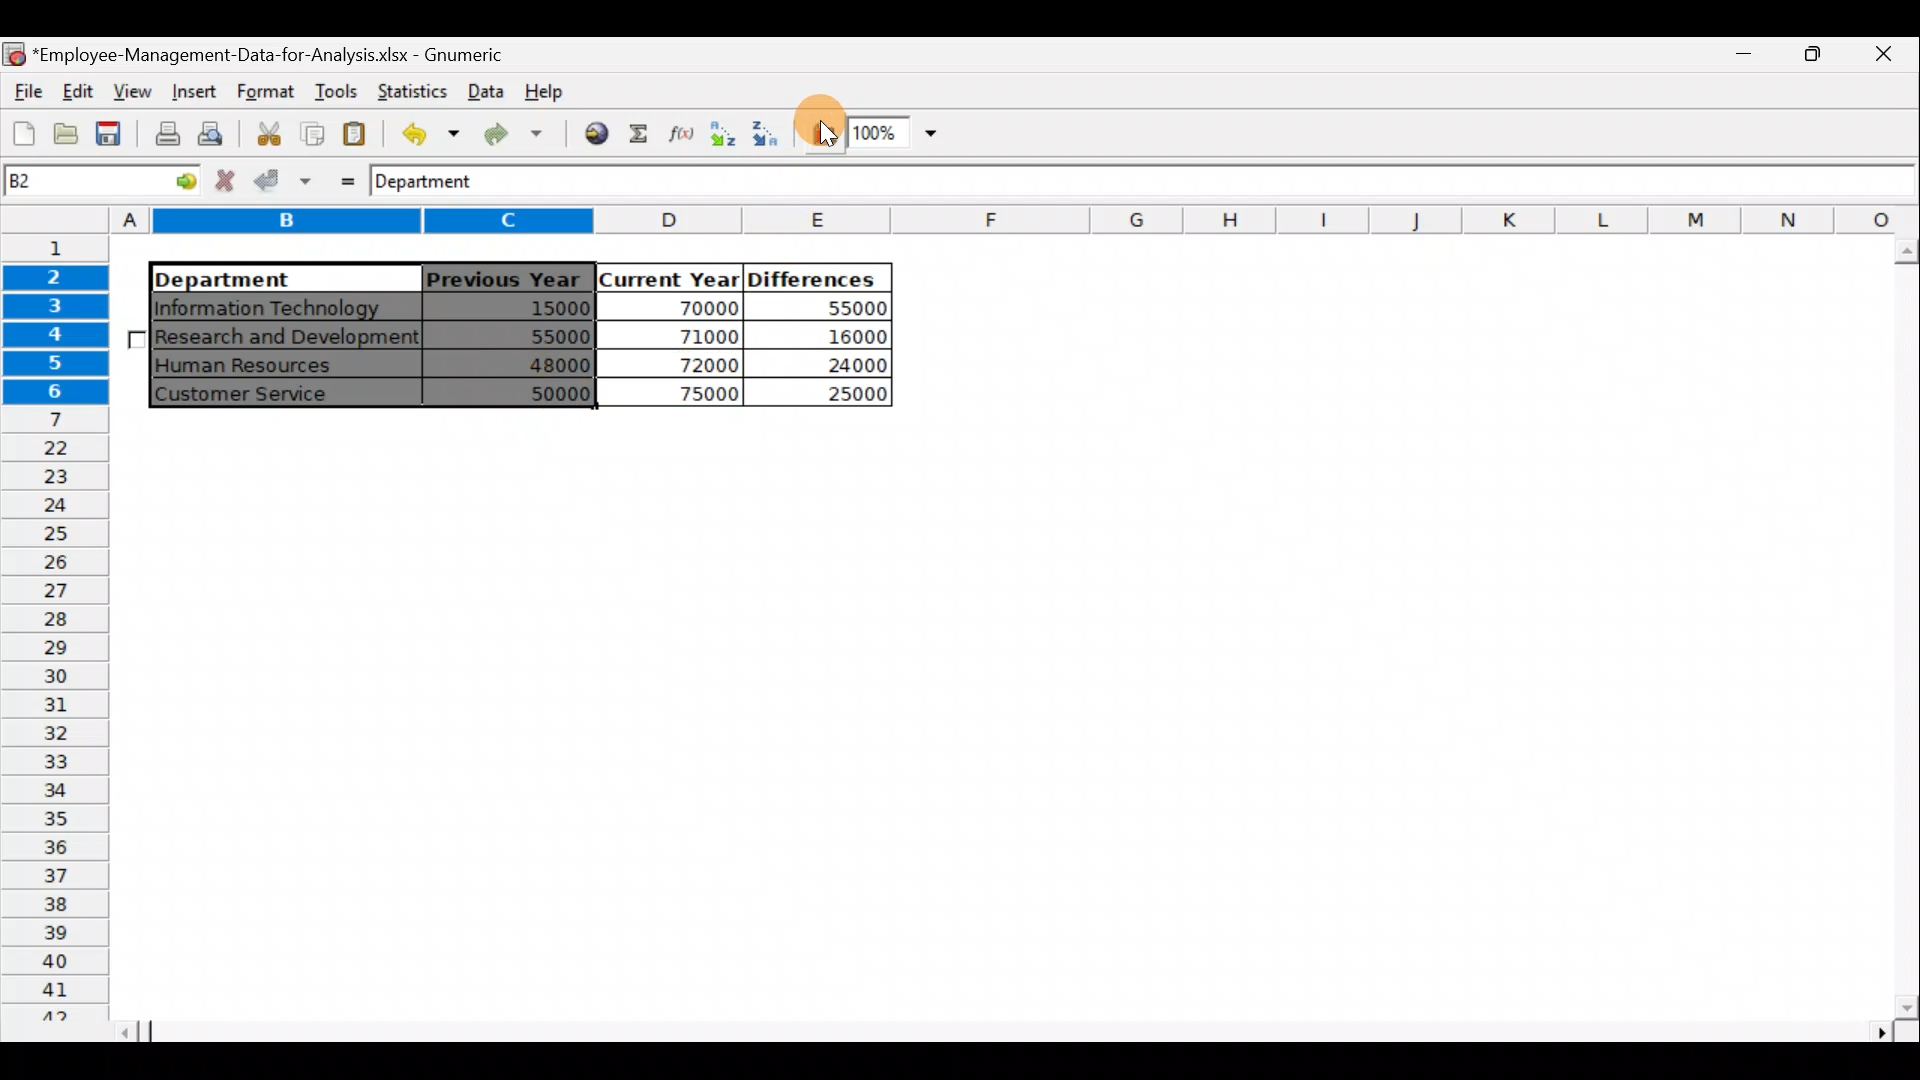 The width and height of the screenshot is (1920, 1080). I want to click on Employee-Management-Data-for-Analysis.xlsx - Gnumeric, so click(282, 53).